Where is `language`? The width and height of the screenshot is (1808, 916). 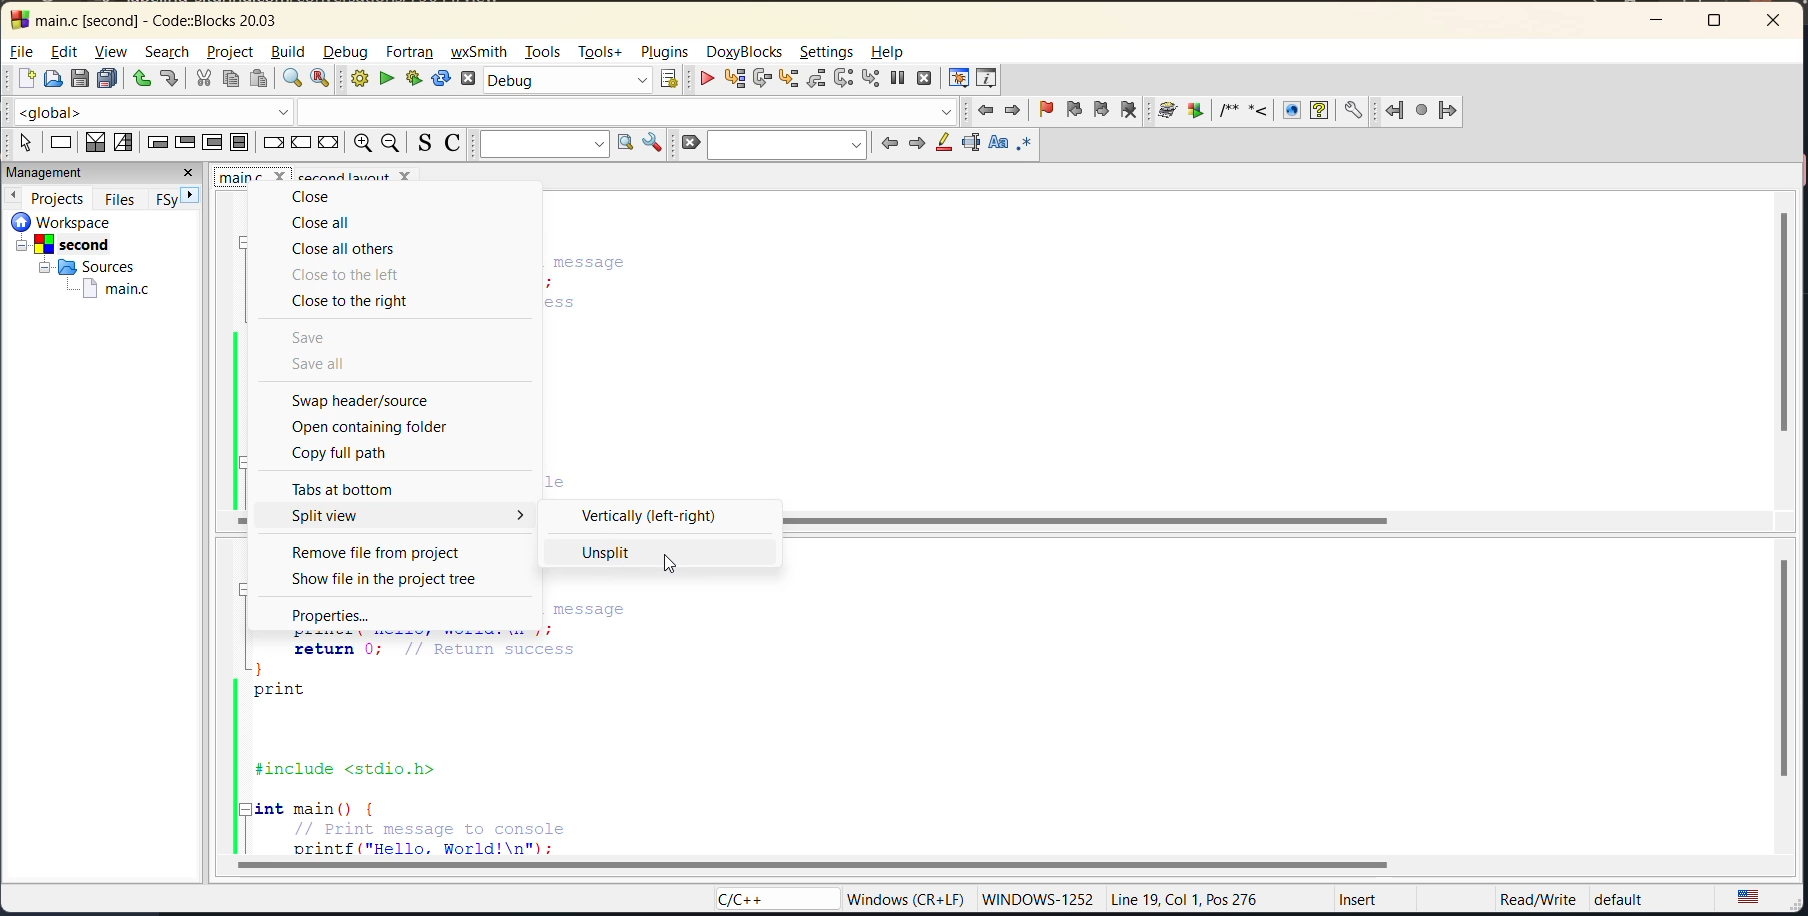
language is located at coordinates (773, 897).